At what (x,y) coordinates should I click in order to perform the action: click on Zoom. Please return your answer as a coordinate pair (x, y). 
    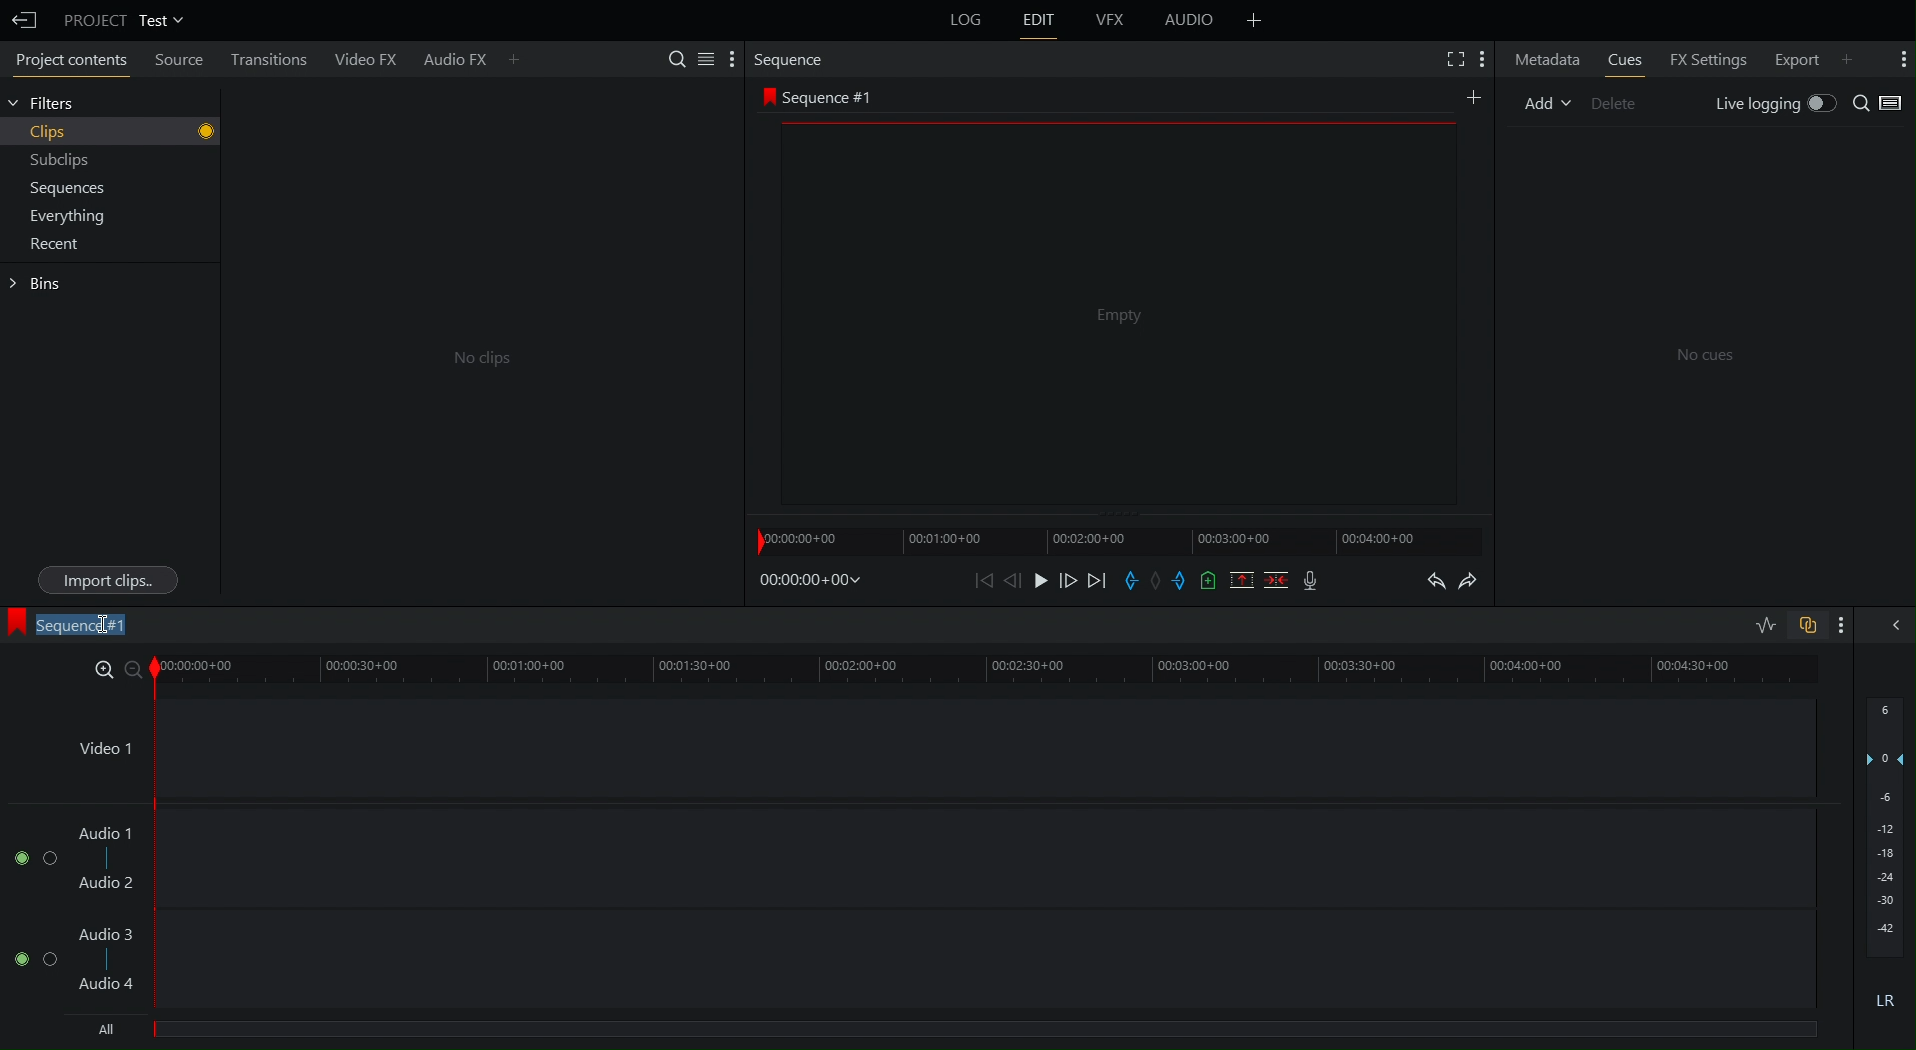
    Looking at the image, I should click on (113, 667).